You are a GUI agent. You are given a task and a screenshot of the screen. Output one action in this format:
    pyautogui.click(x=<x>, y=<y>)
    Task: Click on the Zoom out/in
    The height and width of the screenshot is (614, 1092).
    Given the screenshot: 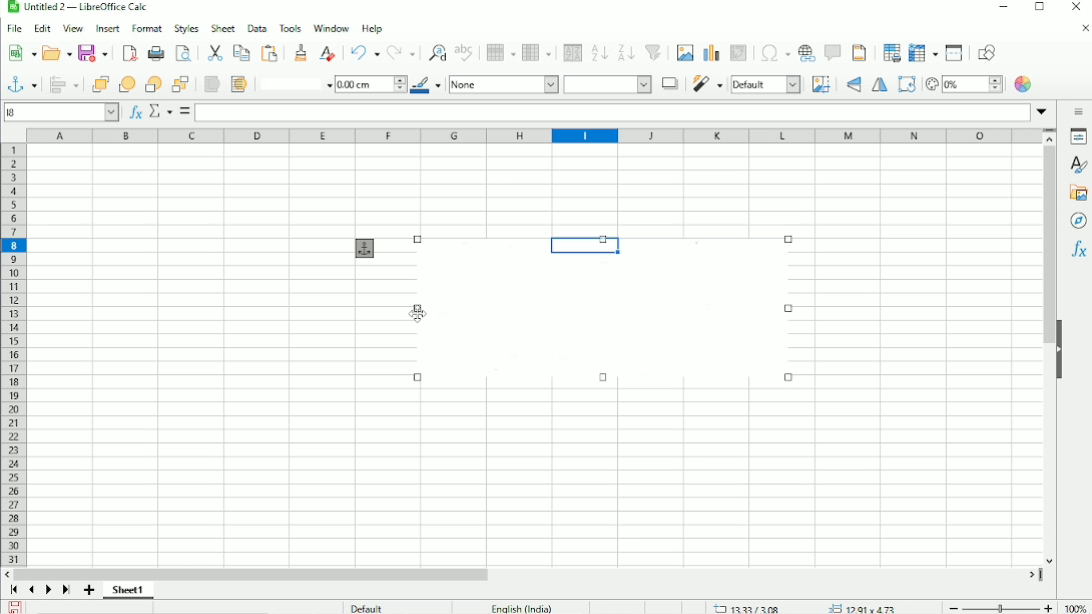 What is the action you would take?
    pyautogui.click(x=997, y=606)
    